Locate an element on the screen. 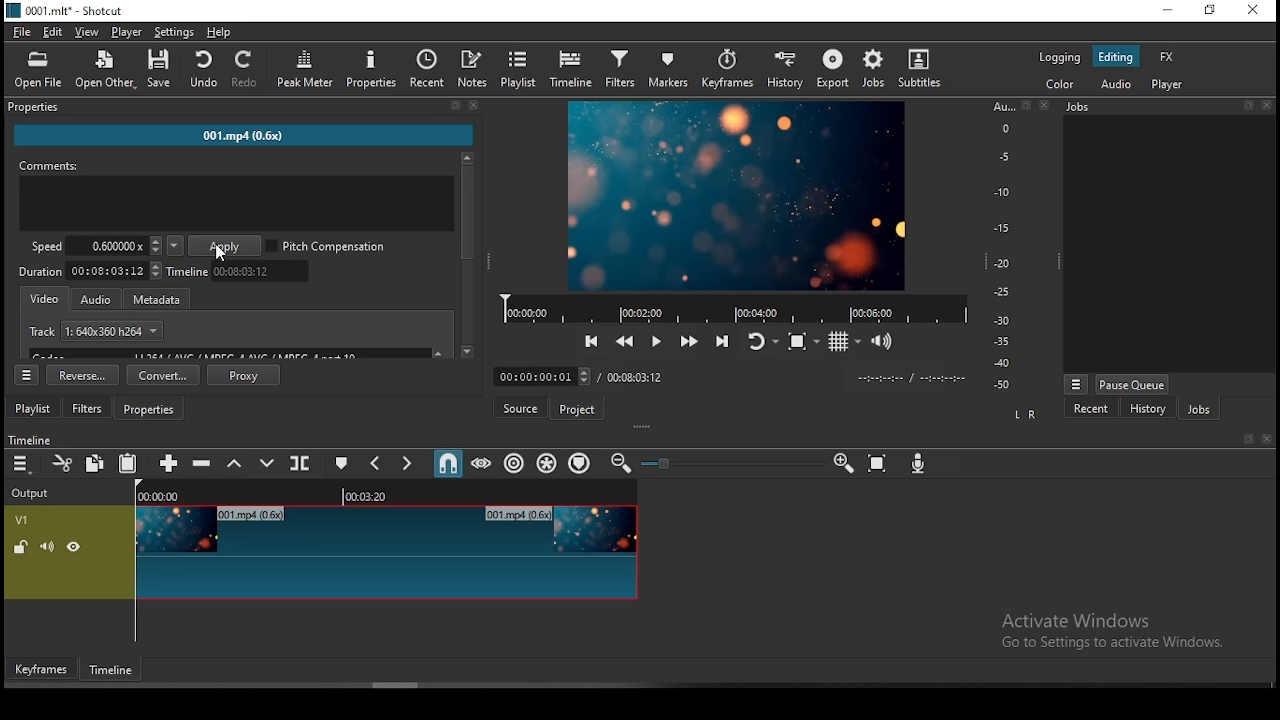 The image size is (1280, 720). ripple delete is located at coordinates (207, 466).